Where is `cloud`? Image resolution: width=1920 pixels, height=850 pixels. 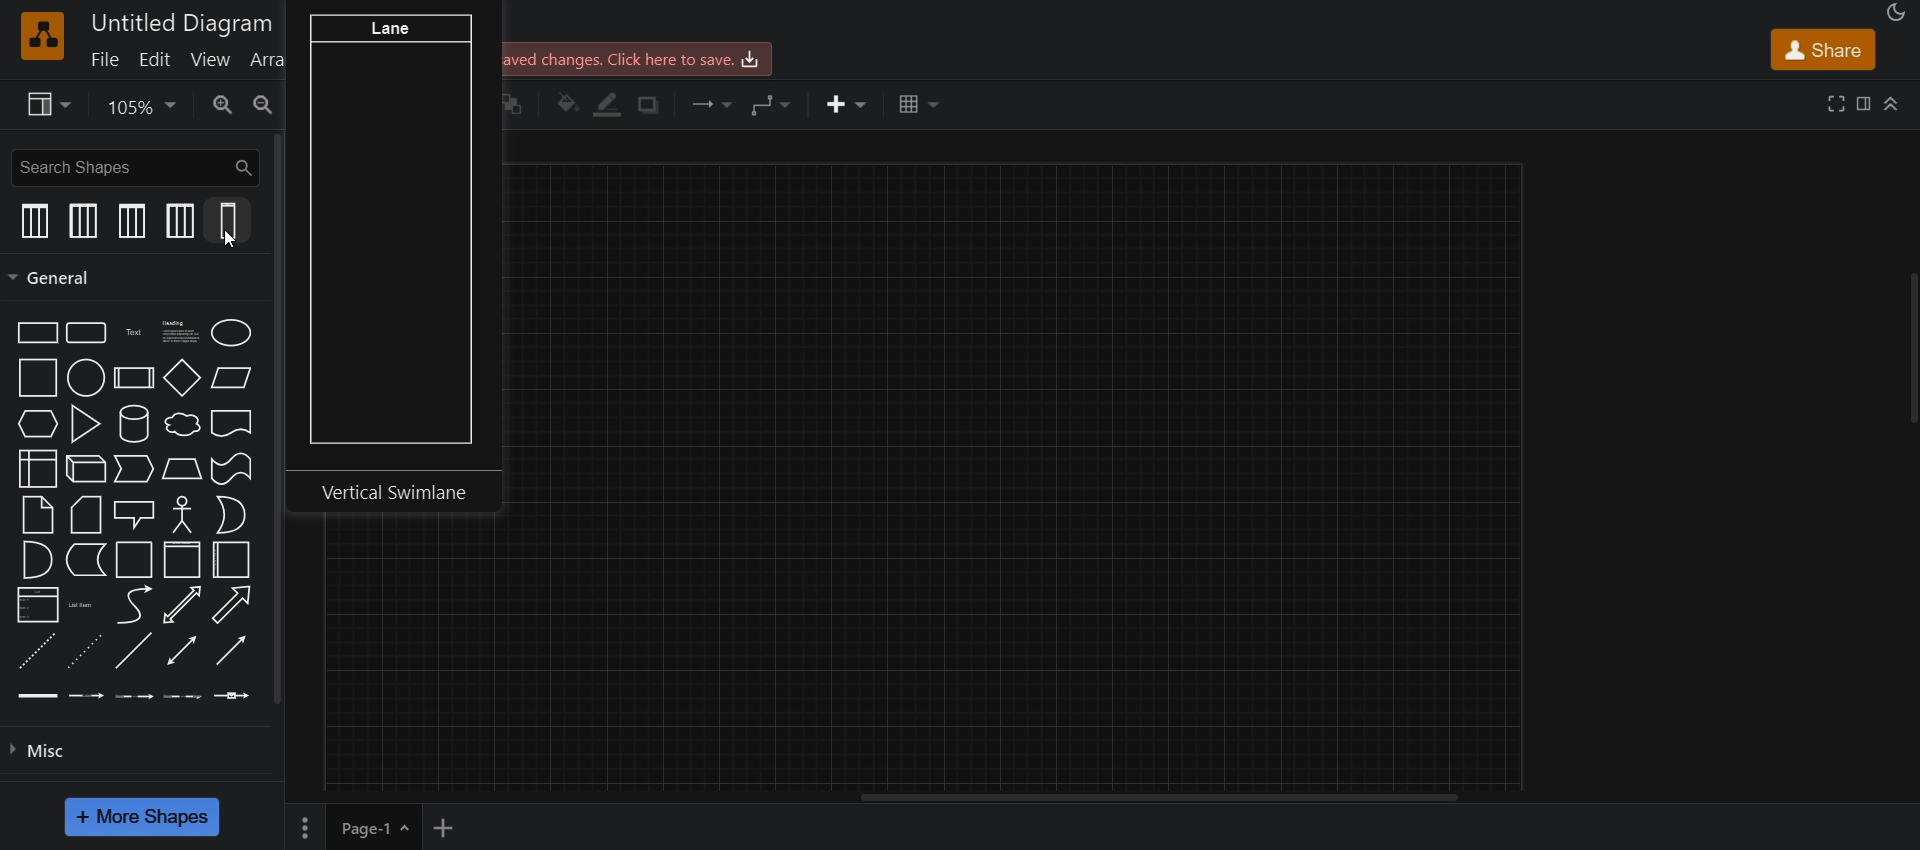 cloud is located at coordinates (180, 425).